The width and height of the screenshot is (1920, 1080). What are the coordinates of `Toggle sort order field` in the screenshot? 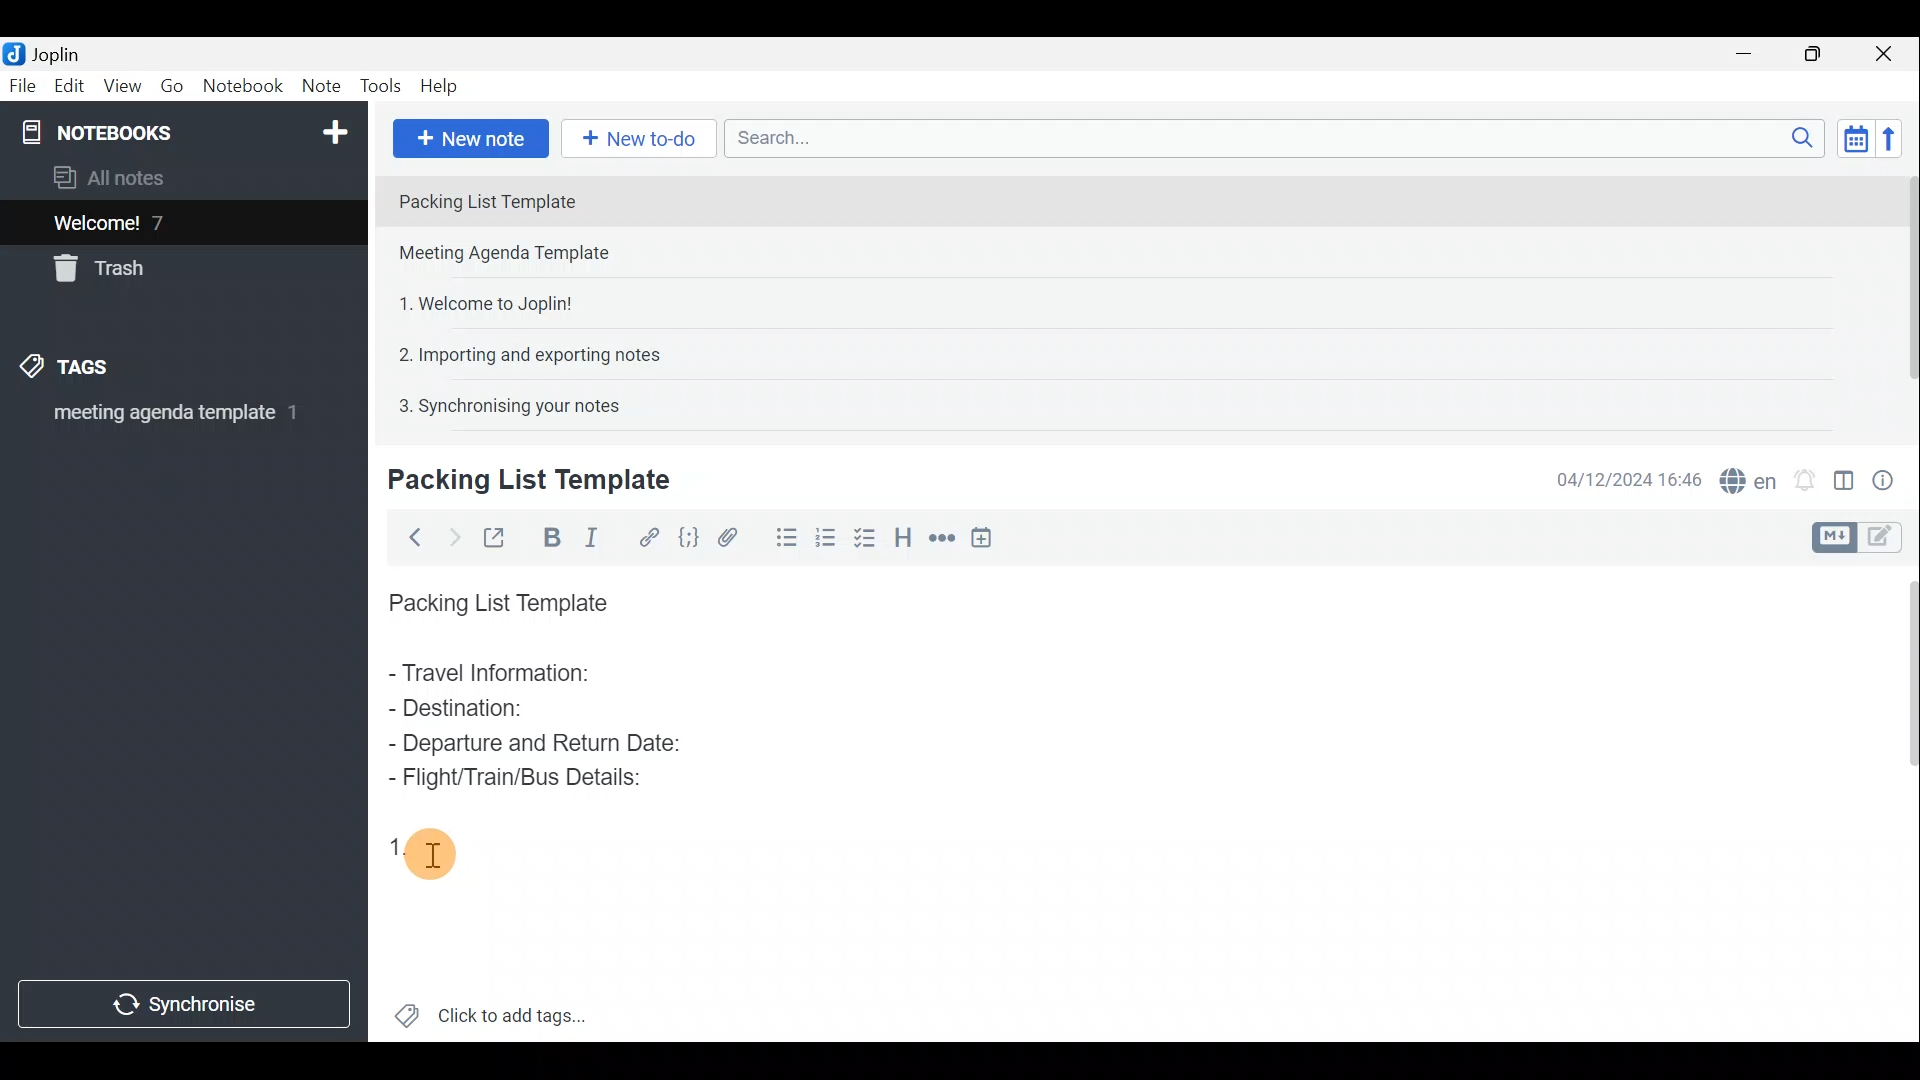 It's located at (1849, 138).